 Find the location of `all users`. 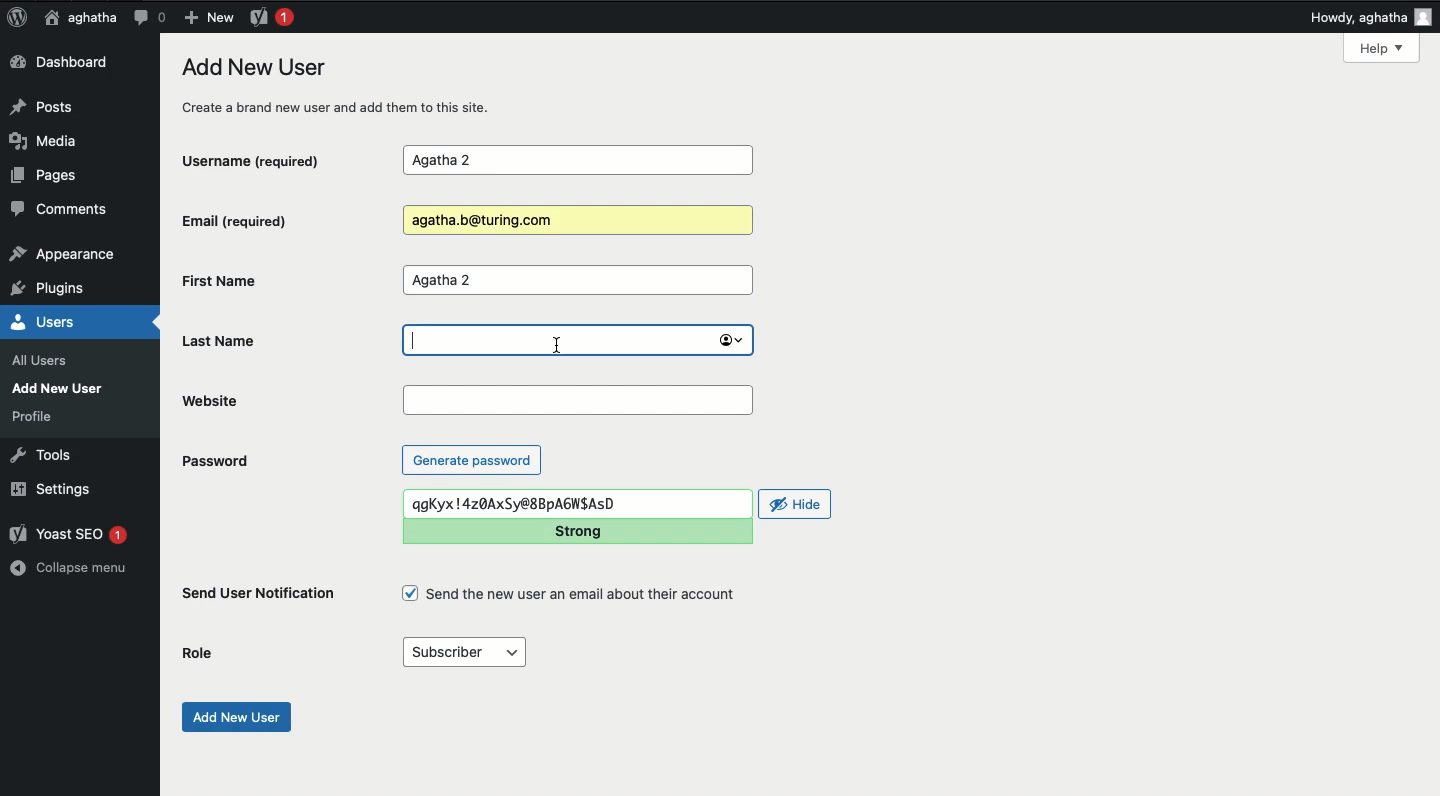

all users is located at coordinates (45, 361).